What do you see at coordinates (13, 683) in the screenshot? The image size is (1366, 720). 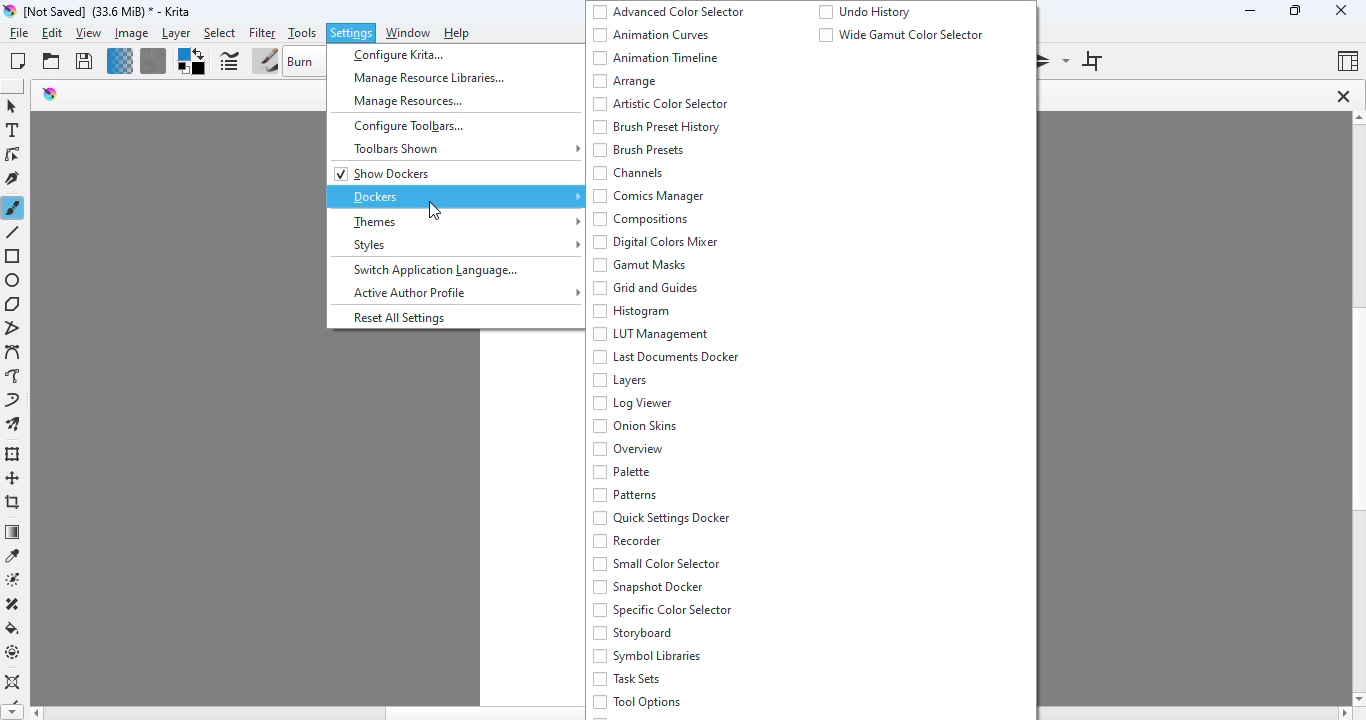 I see `assistant tool` at bounding box center [13, 683].